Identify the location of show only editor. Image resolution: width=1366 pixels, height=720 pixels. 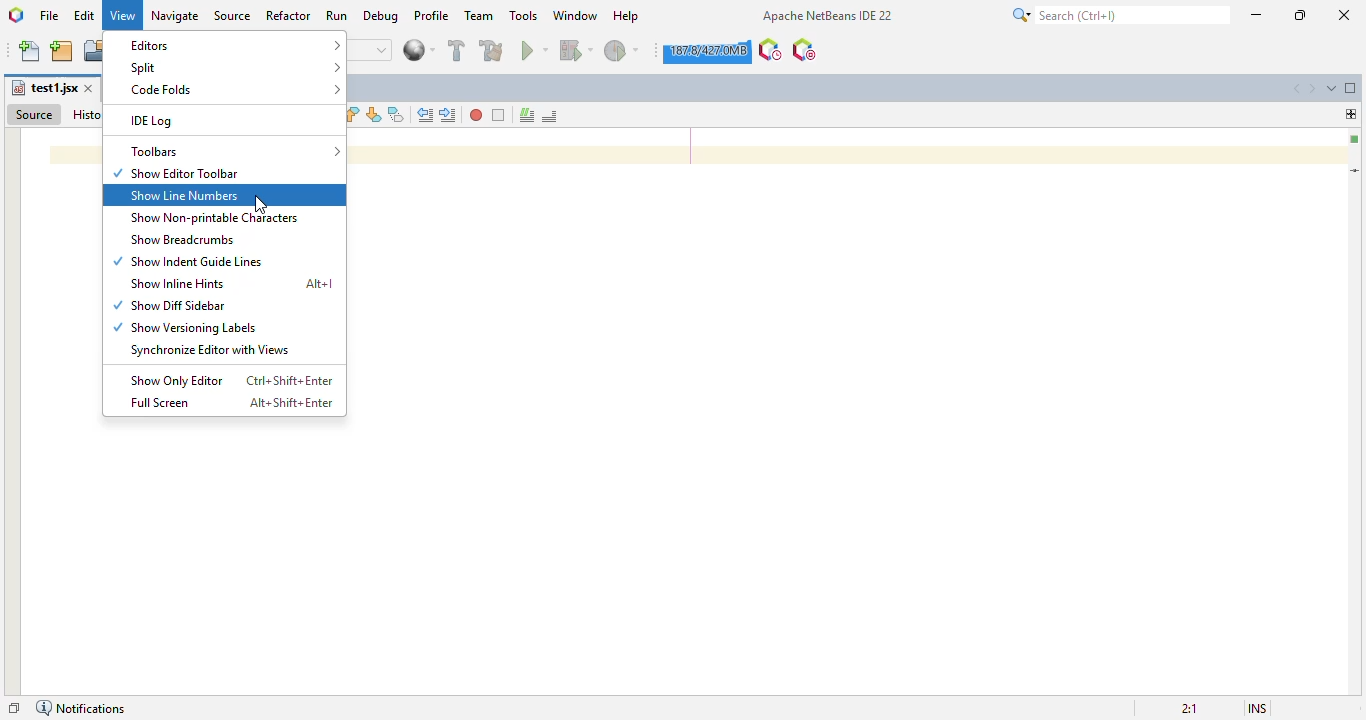
(178, 380).